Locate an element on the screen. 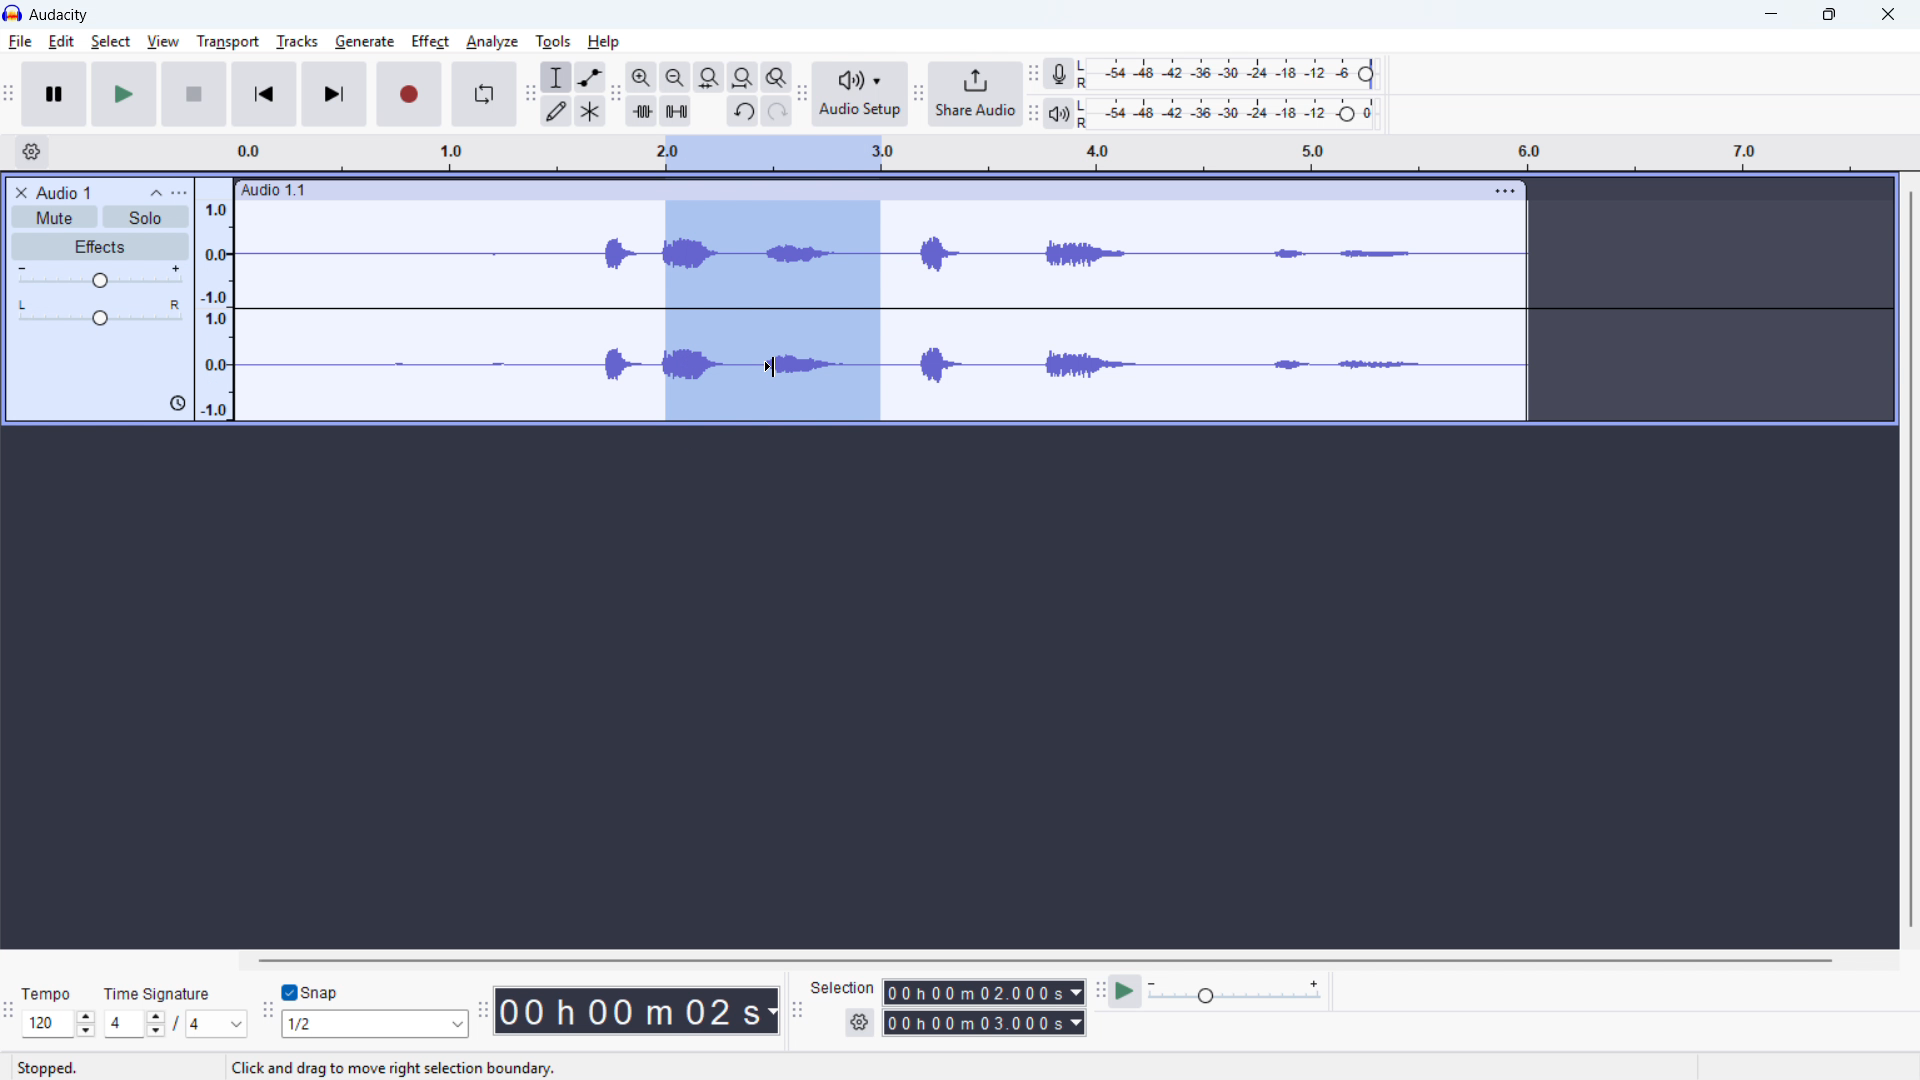 The image size is (1920, 1080). Vertical scroll bar is located at coordinates (1908, 573).